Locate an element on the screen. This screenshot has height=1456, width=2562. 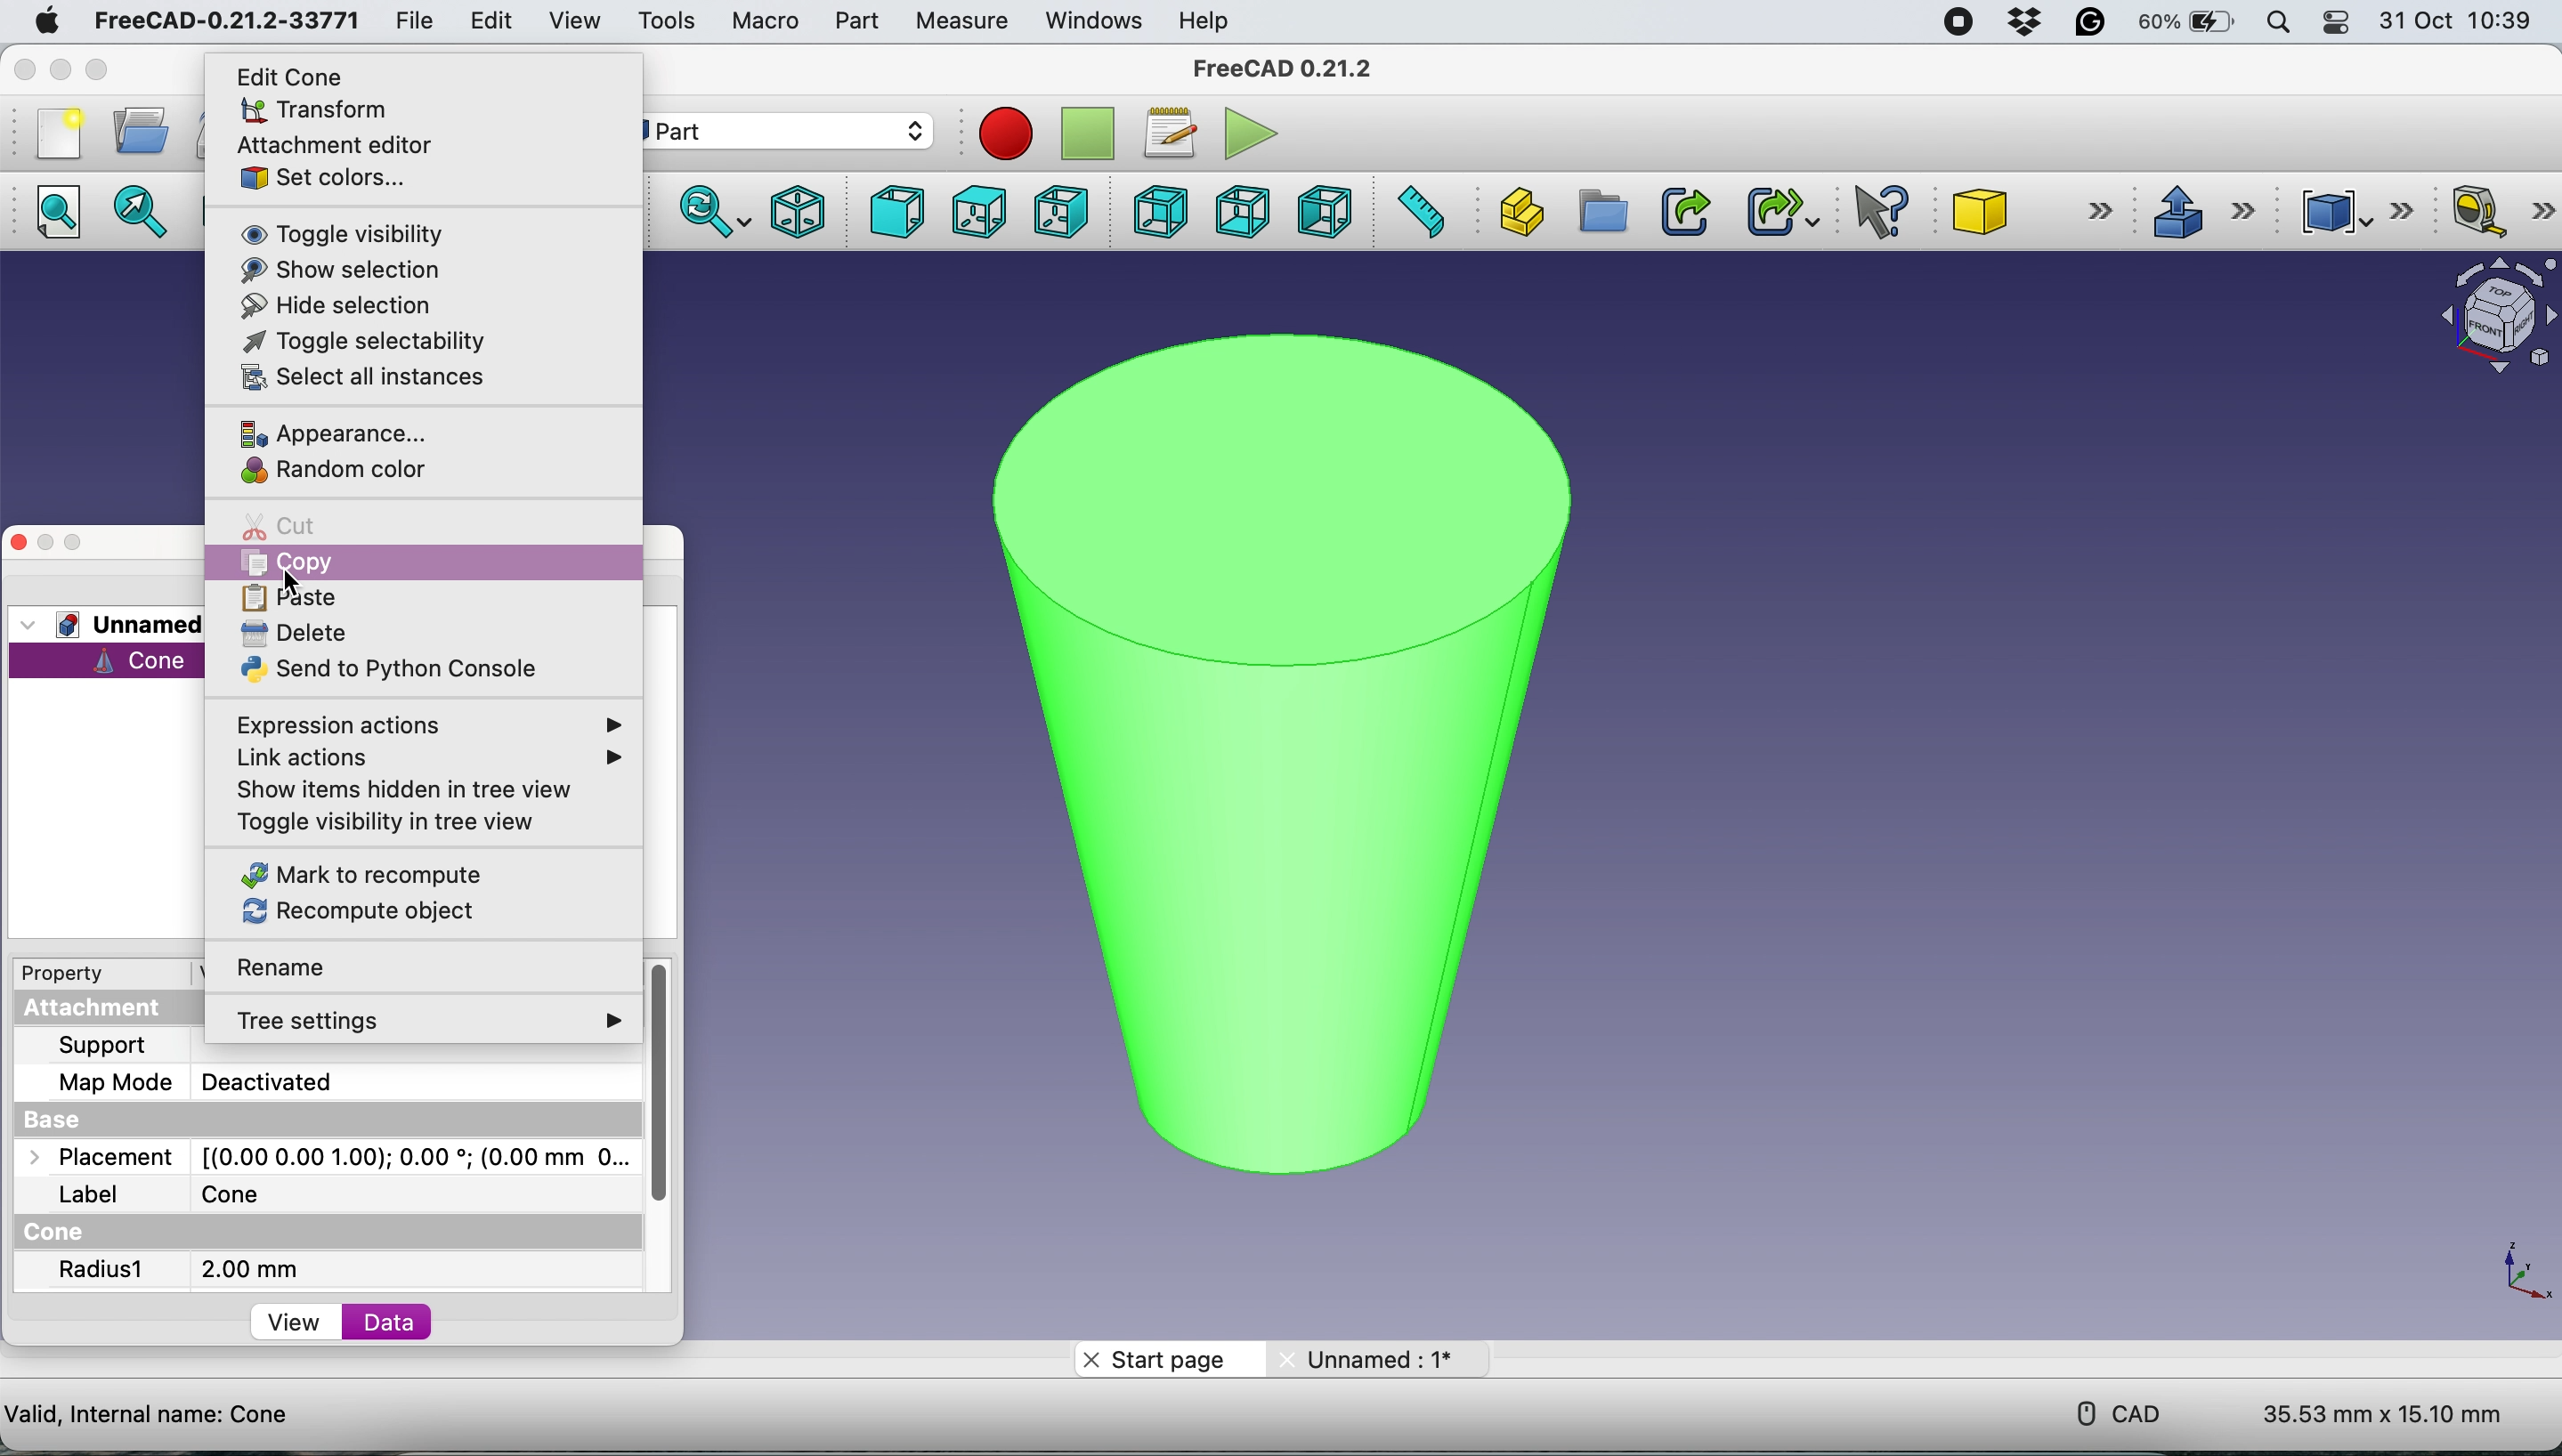
make sub link is located at coordinates (1780, 211).